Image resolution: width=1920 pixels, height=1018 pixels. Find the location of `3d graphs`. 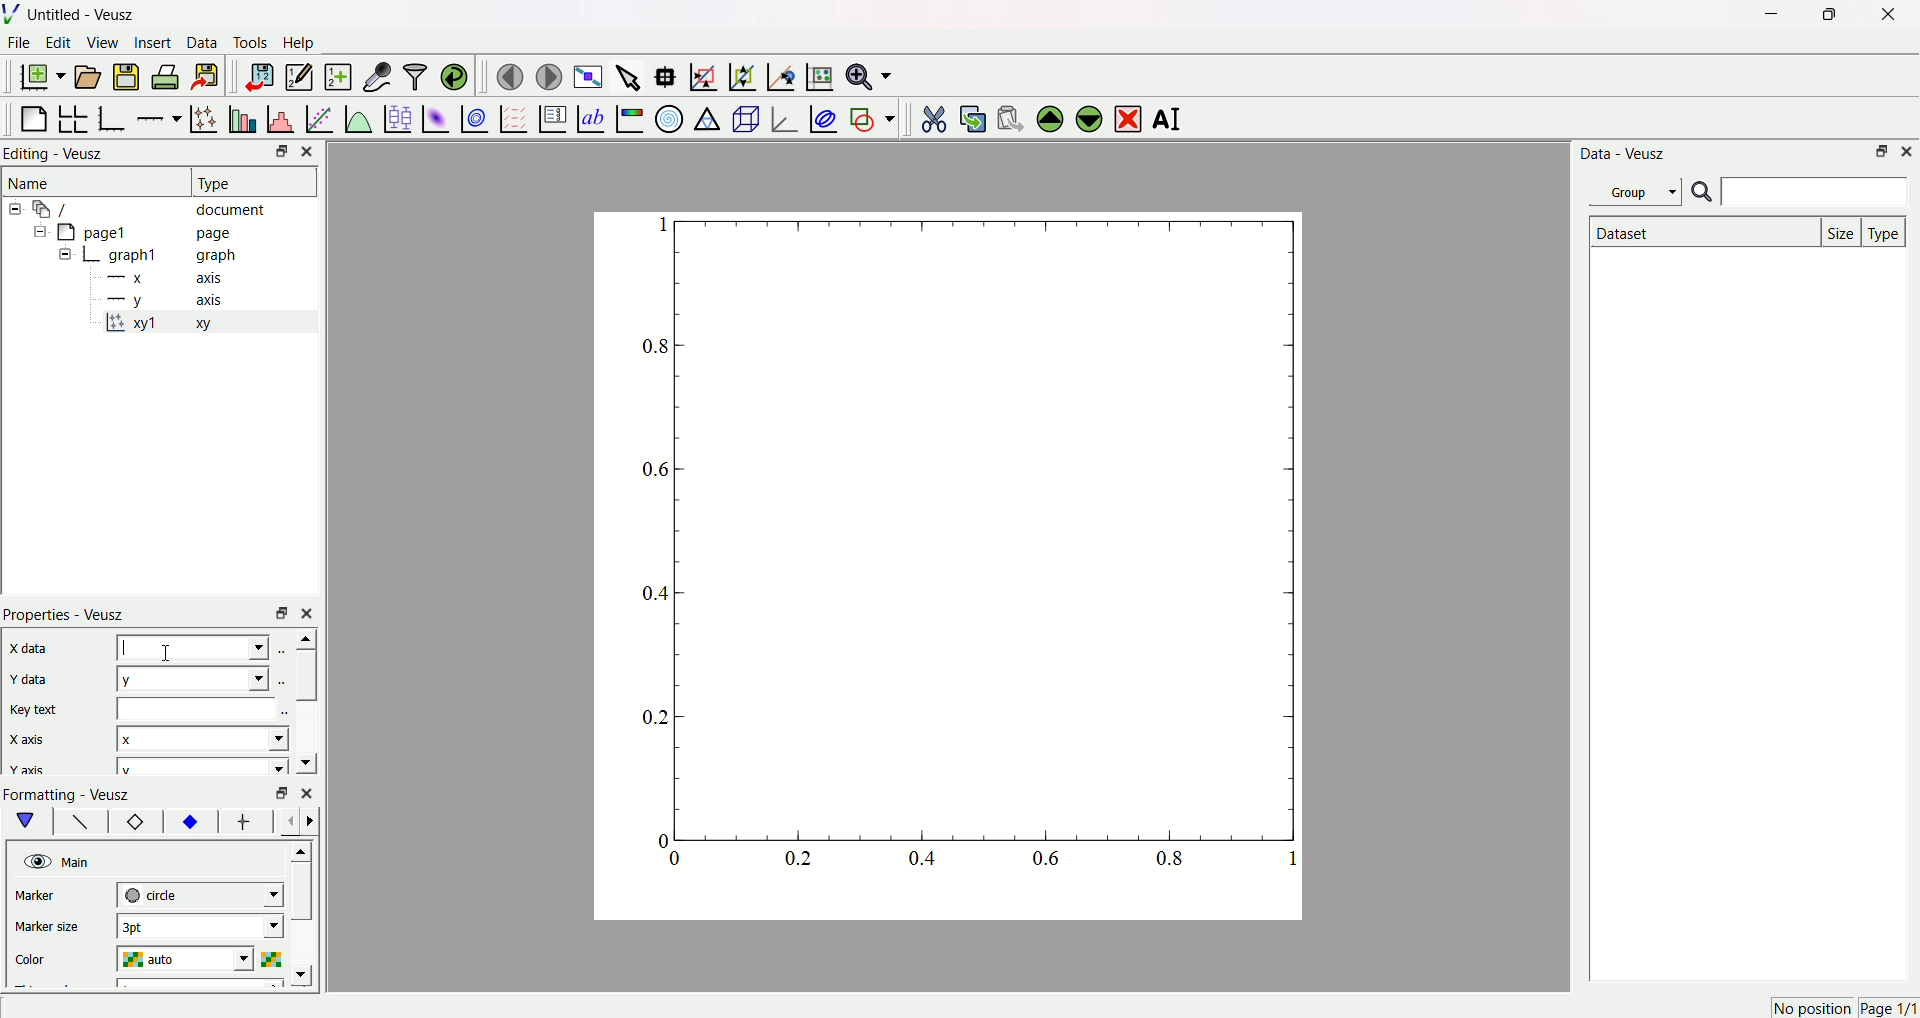

3d graphs is located at coordinates (783, 118).